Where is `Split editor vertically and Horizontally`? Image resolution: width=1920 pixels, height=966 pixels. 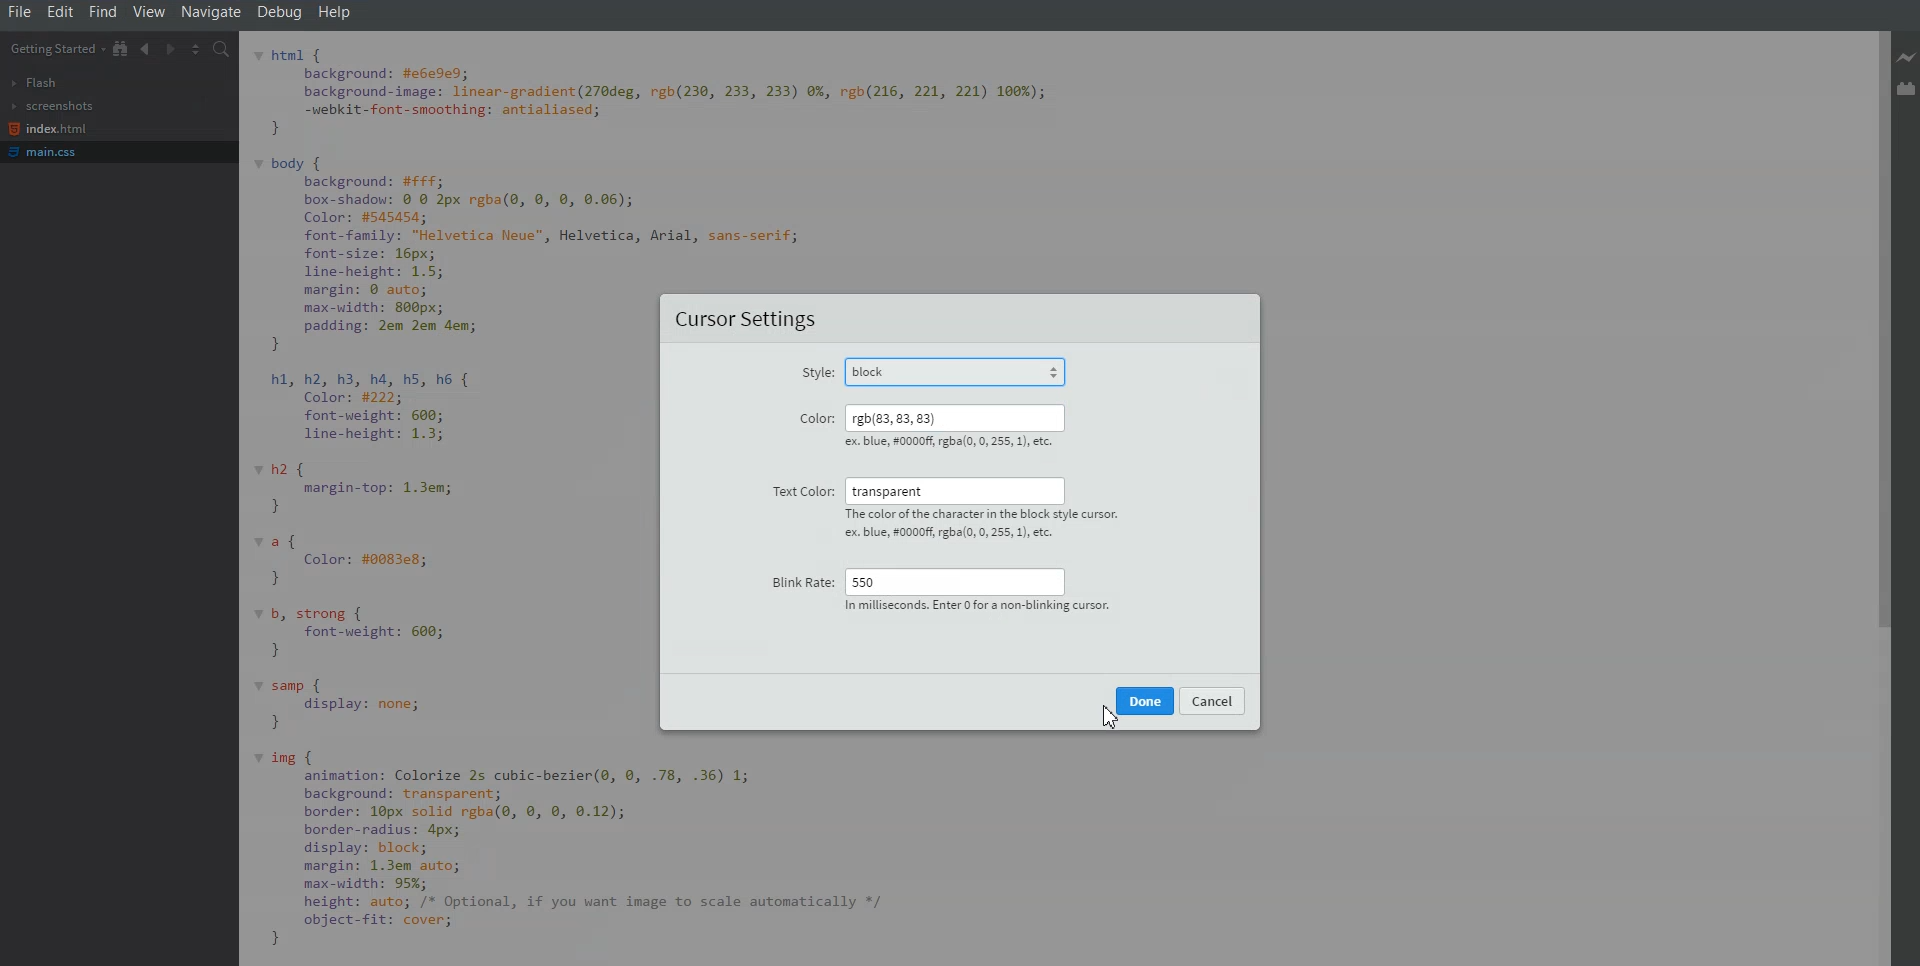
Split editor vertically and Horizontally is located at coordinates (196, 48).